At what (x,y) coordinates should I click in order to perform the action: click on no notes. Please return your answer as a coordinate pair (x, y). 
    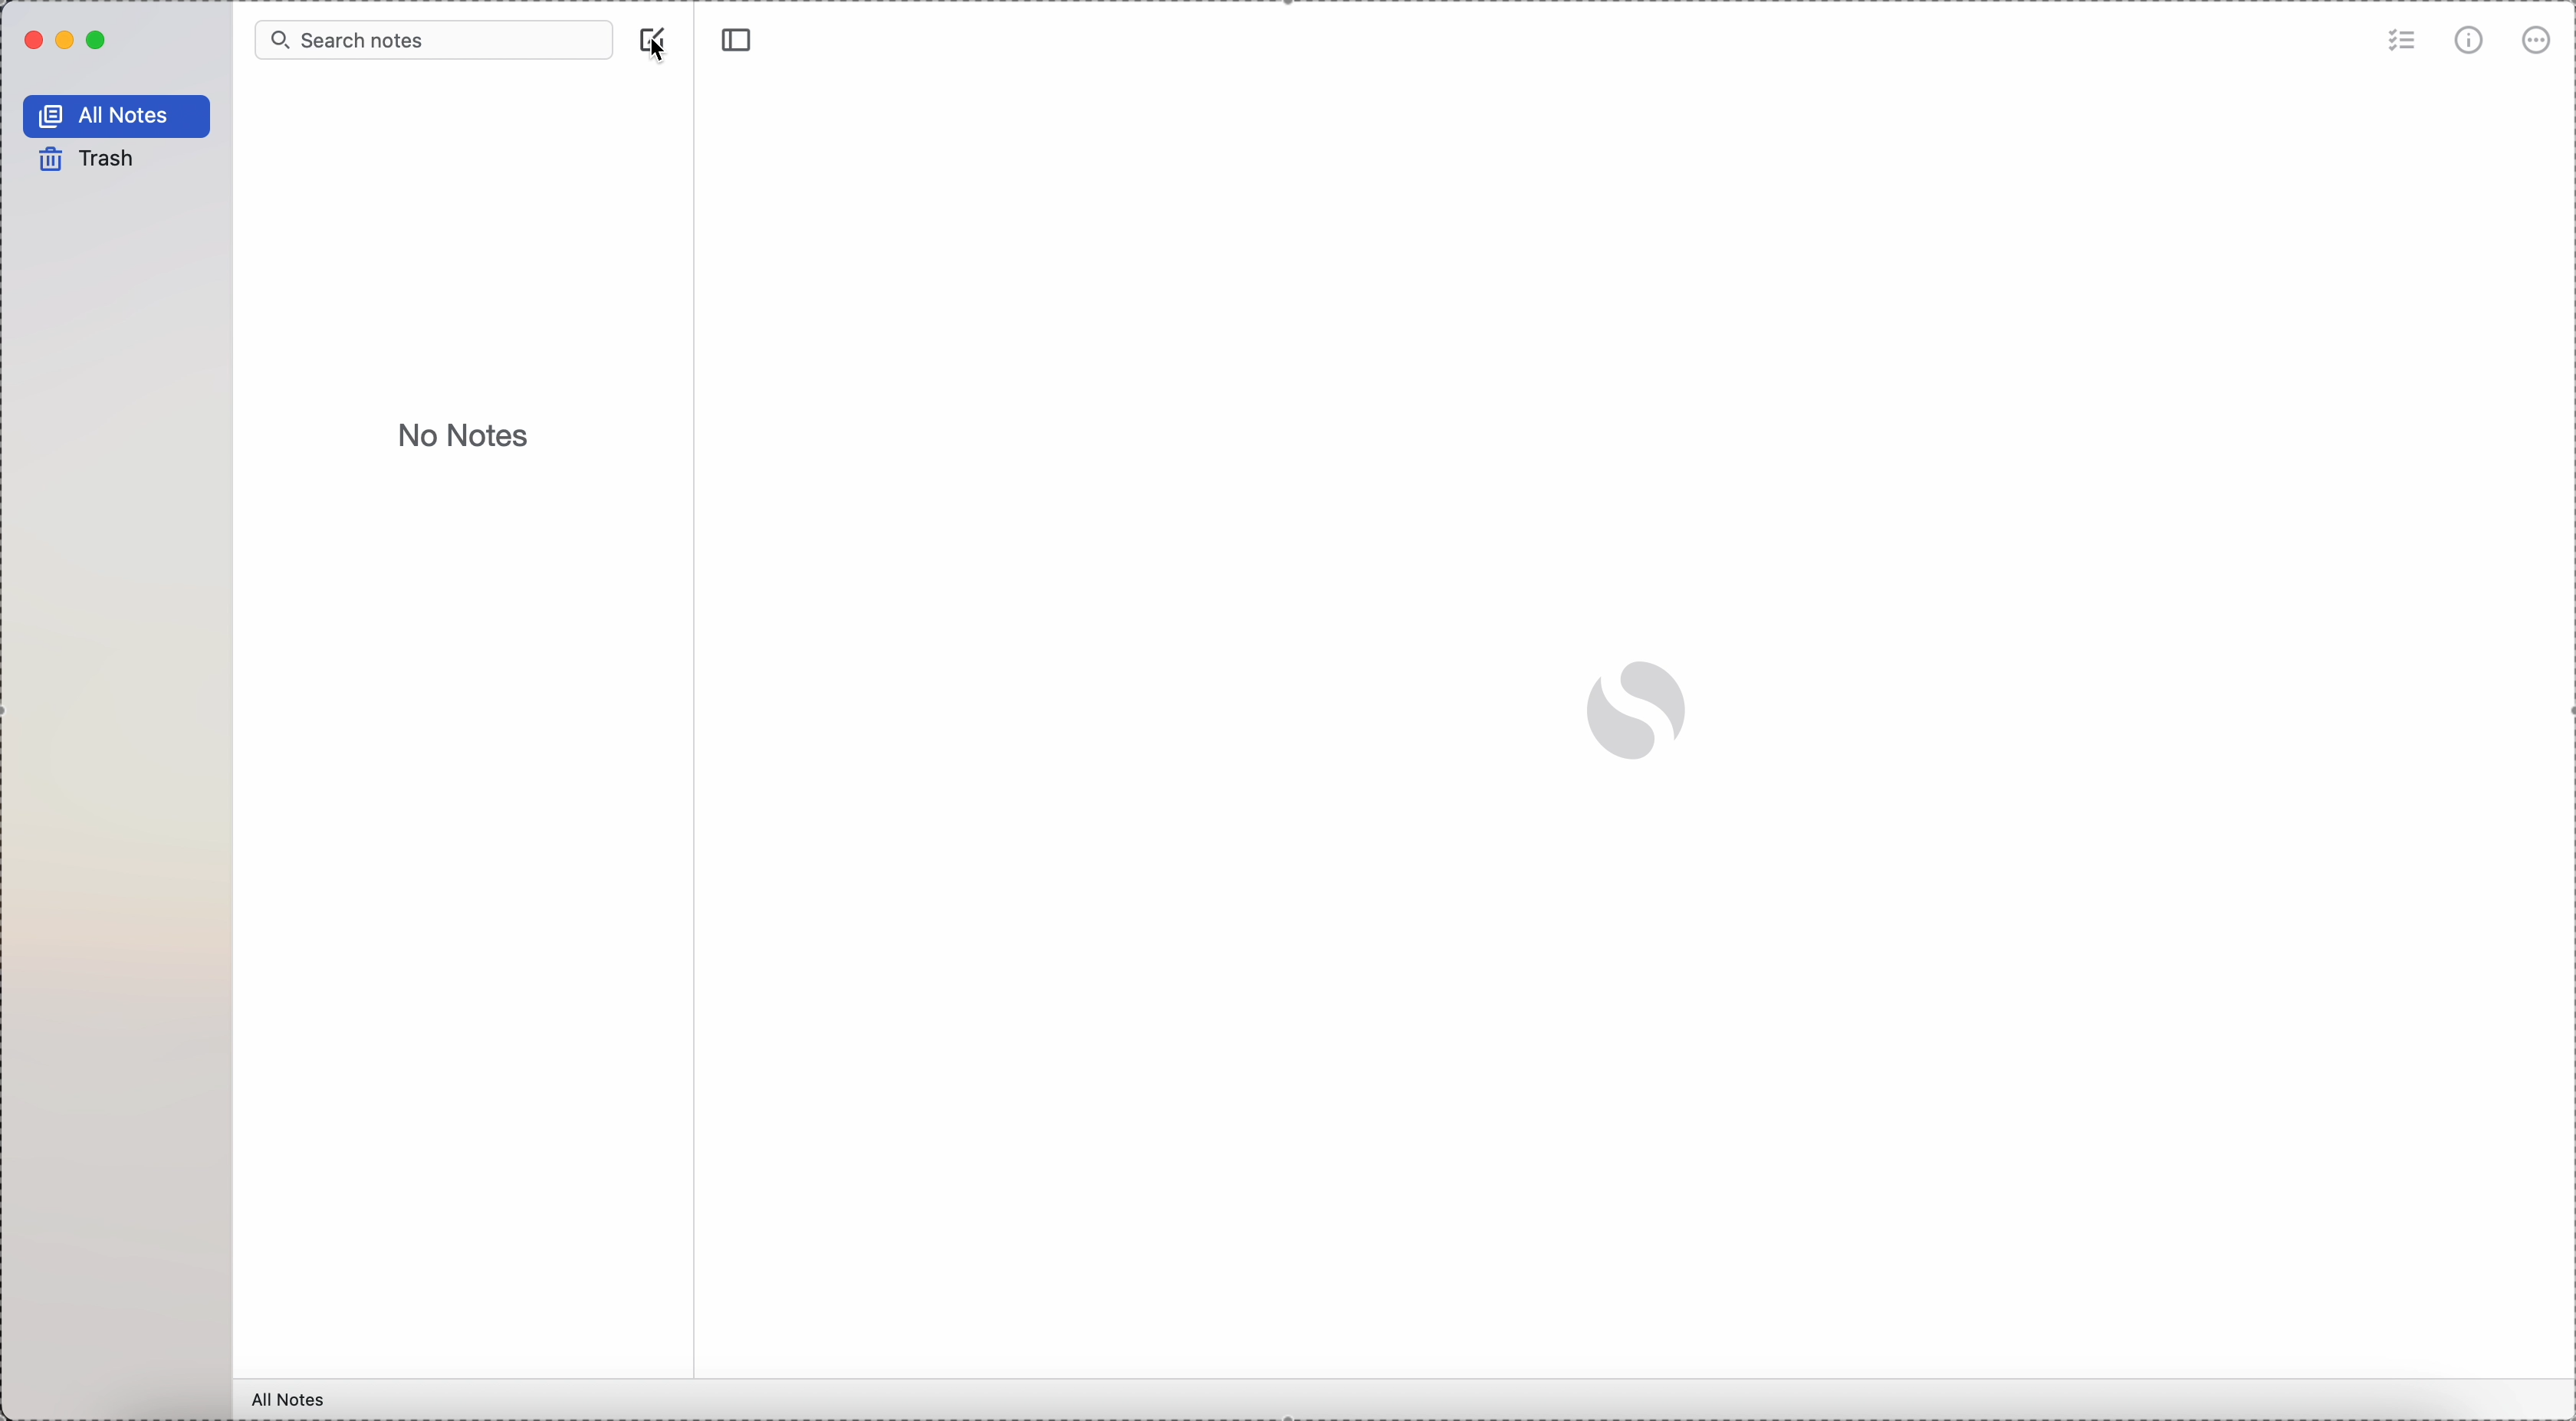
    Looking at the image, I should click on (465, 434).